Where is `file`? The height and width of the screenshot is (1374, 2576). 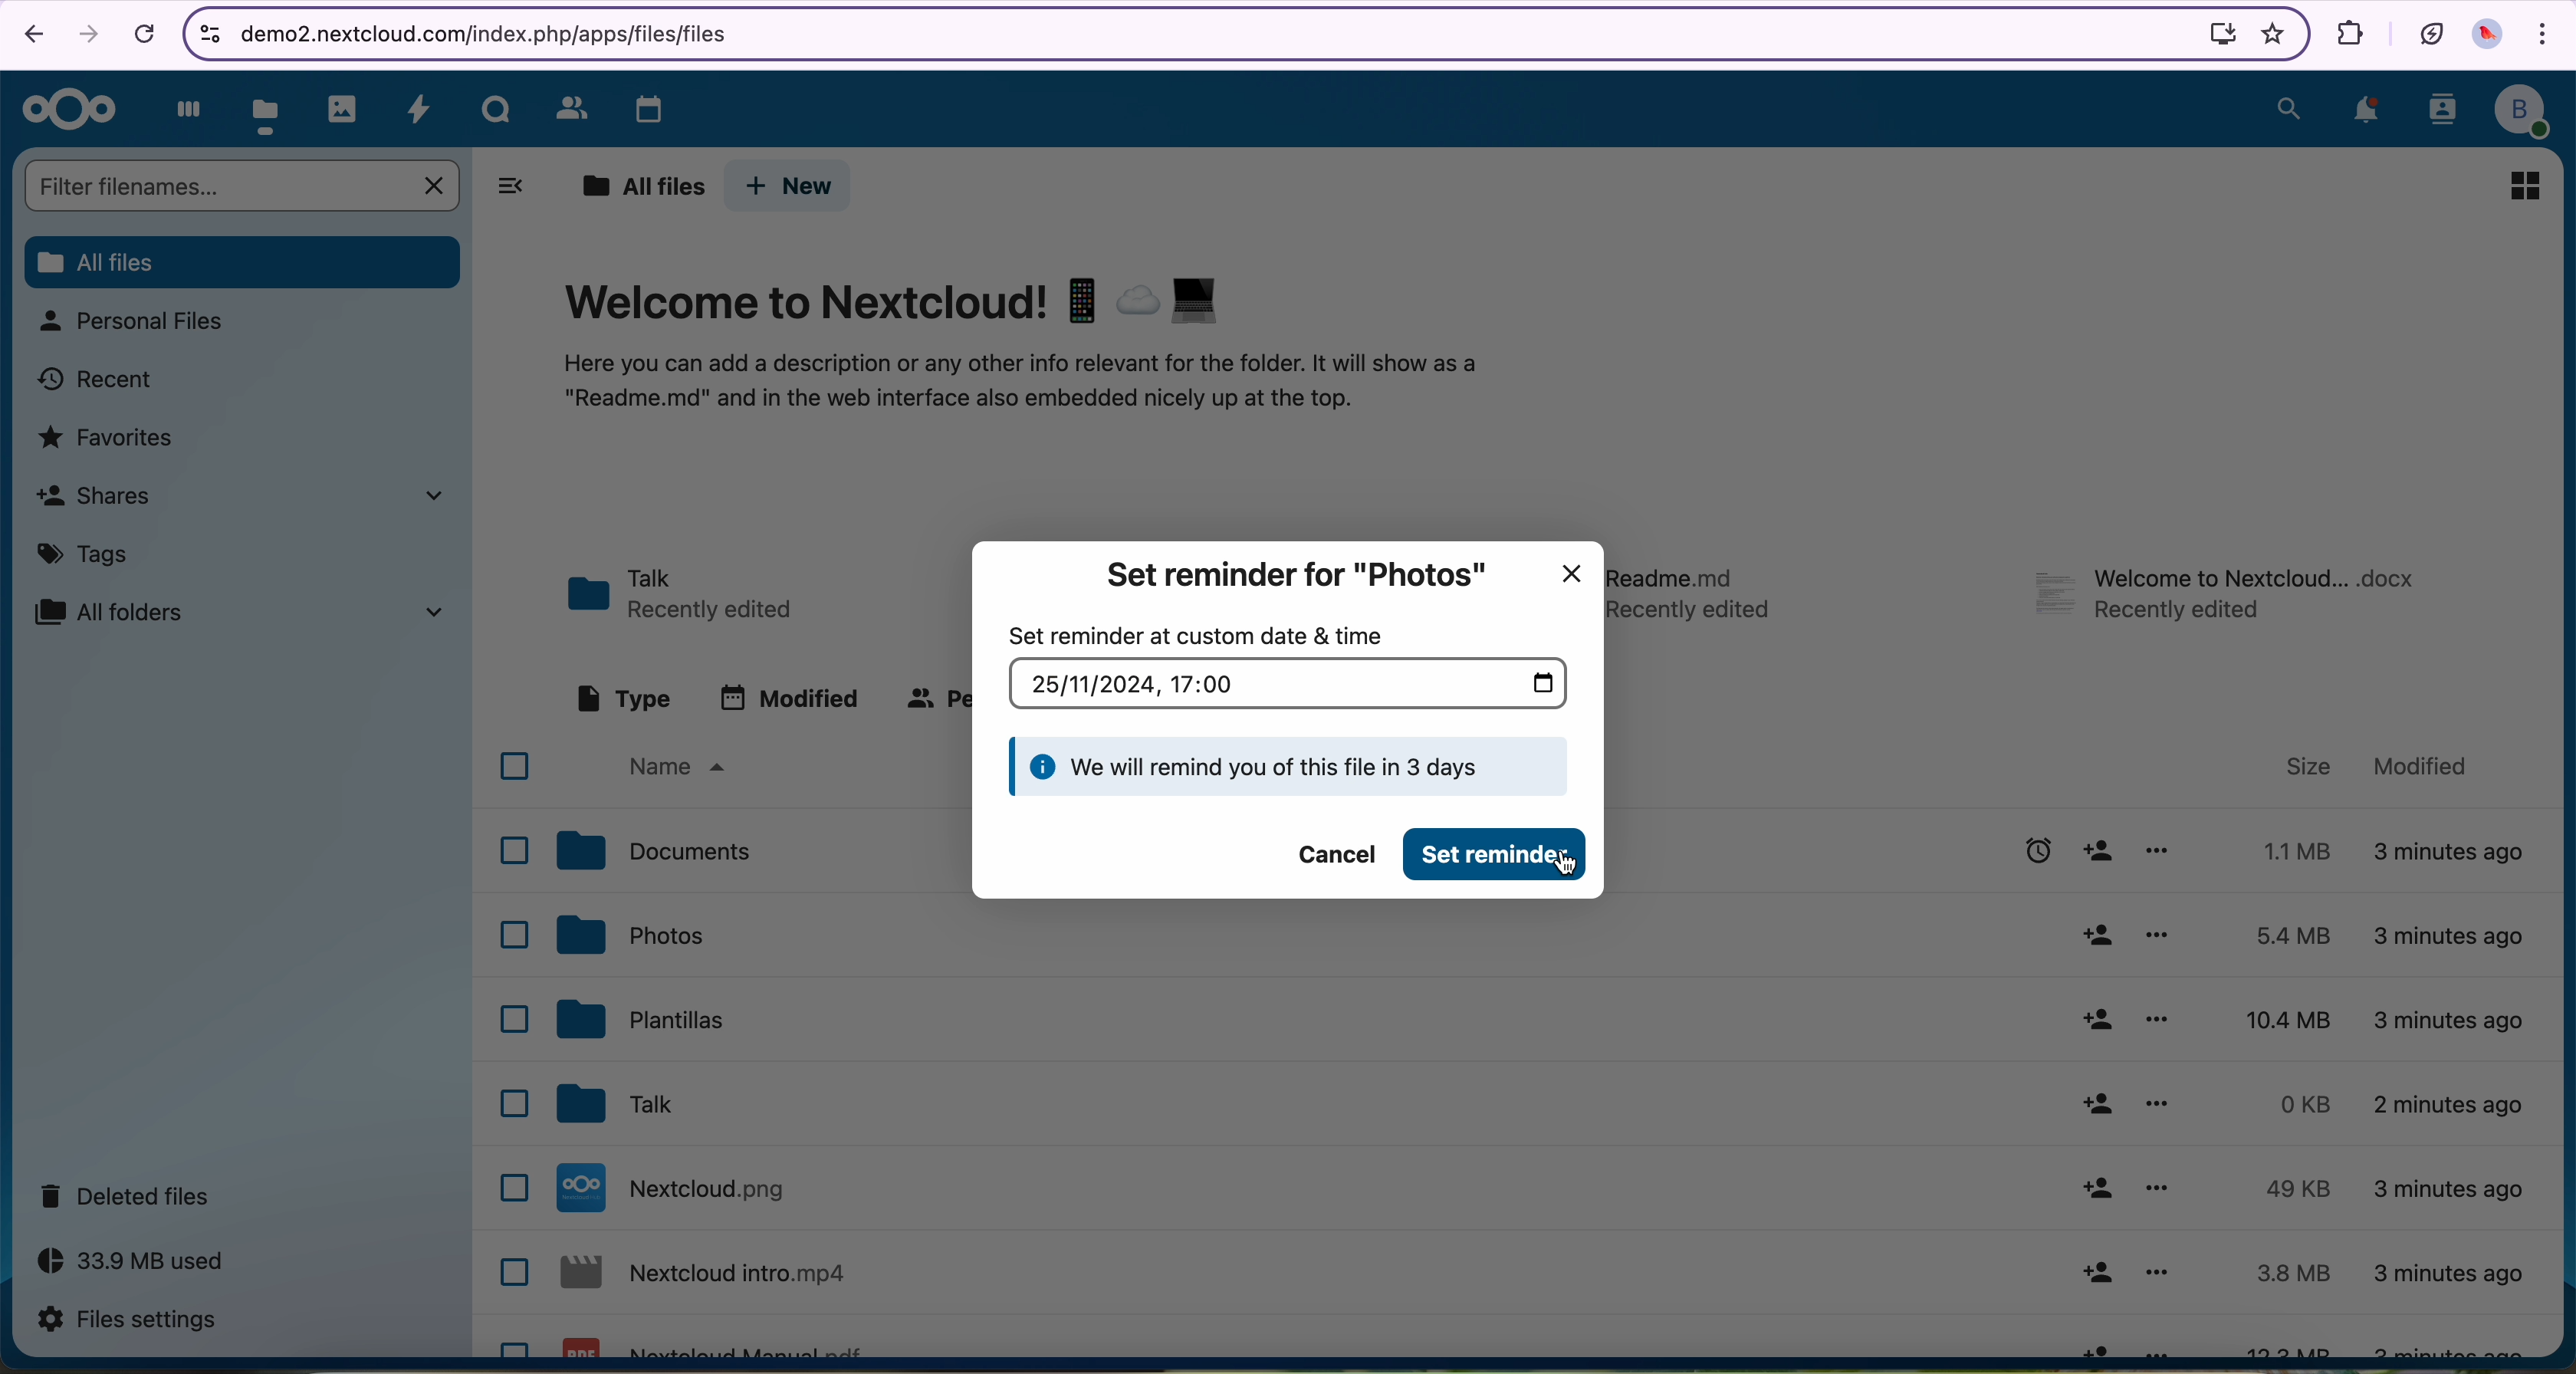
file is located at coordinates (2230, 593).